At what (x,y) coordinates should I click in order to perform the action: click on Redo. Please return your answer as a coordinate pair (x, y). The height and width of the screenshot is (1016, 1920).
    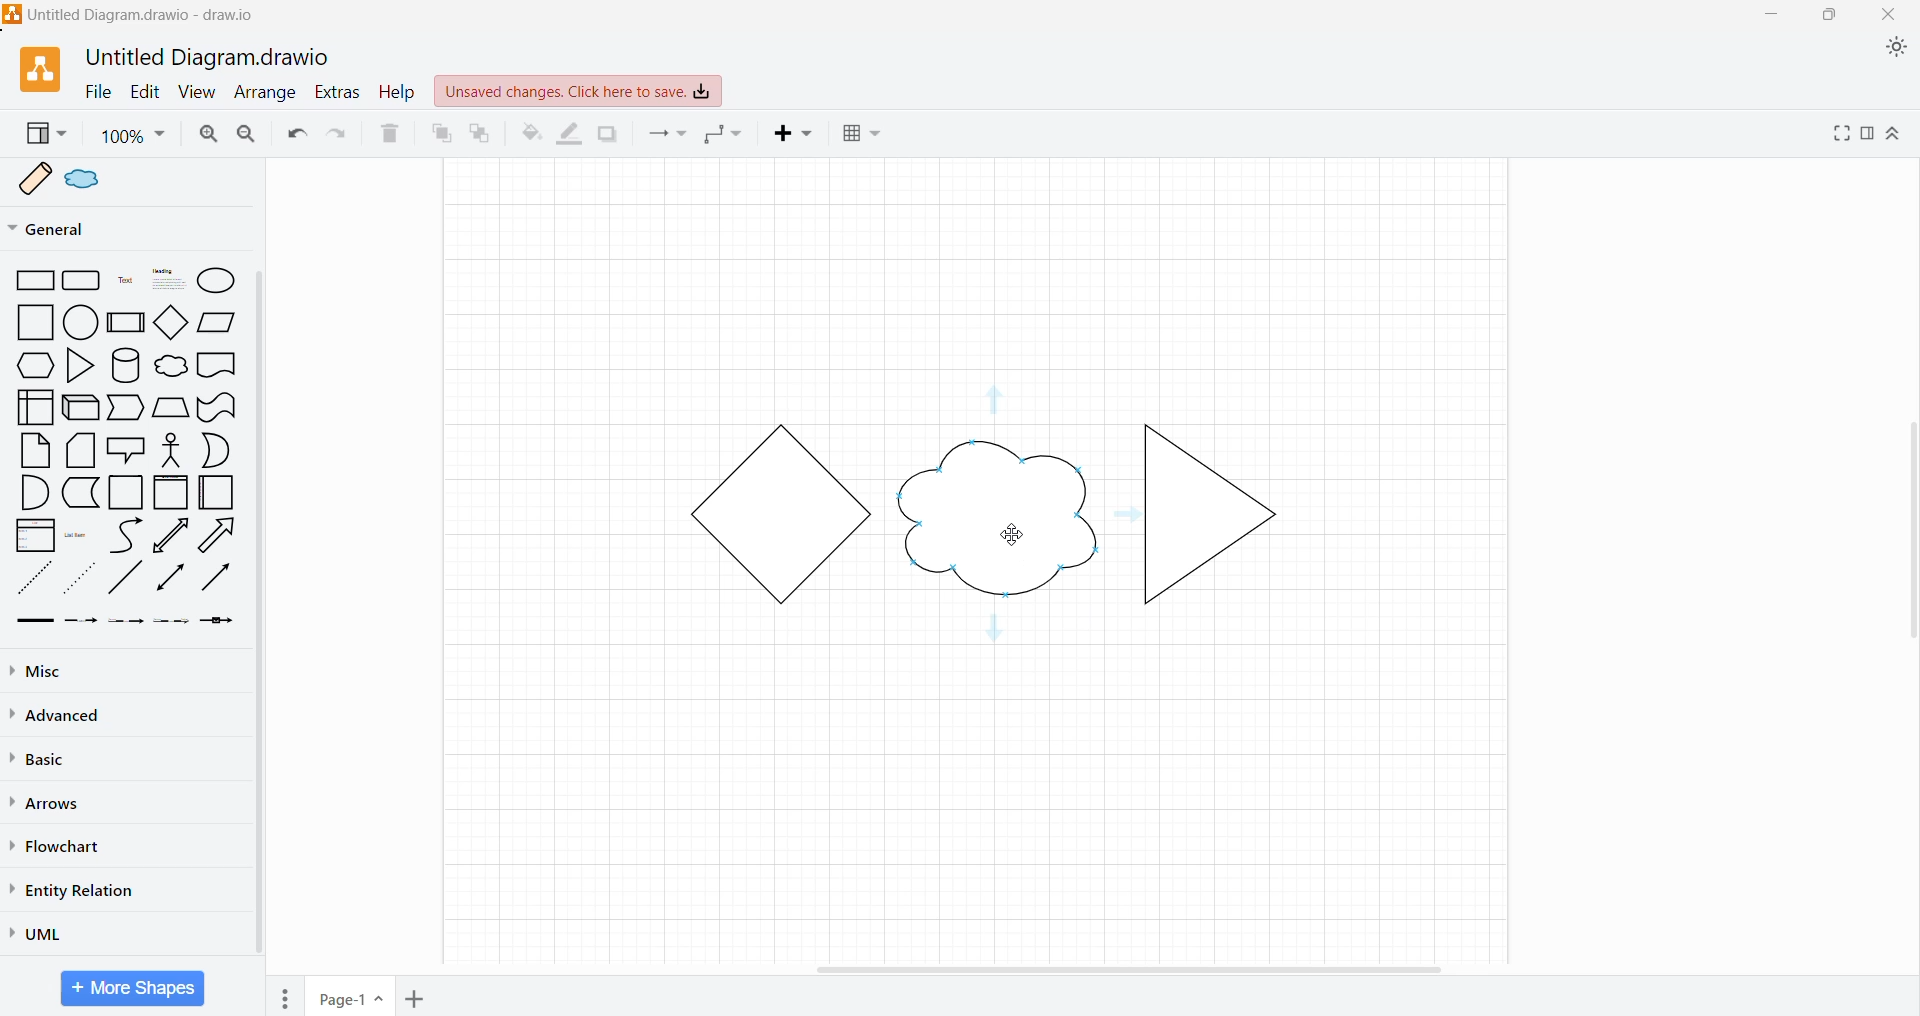
    Looking at the image, I should click on (339, 136).